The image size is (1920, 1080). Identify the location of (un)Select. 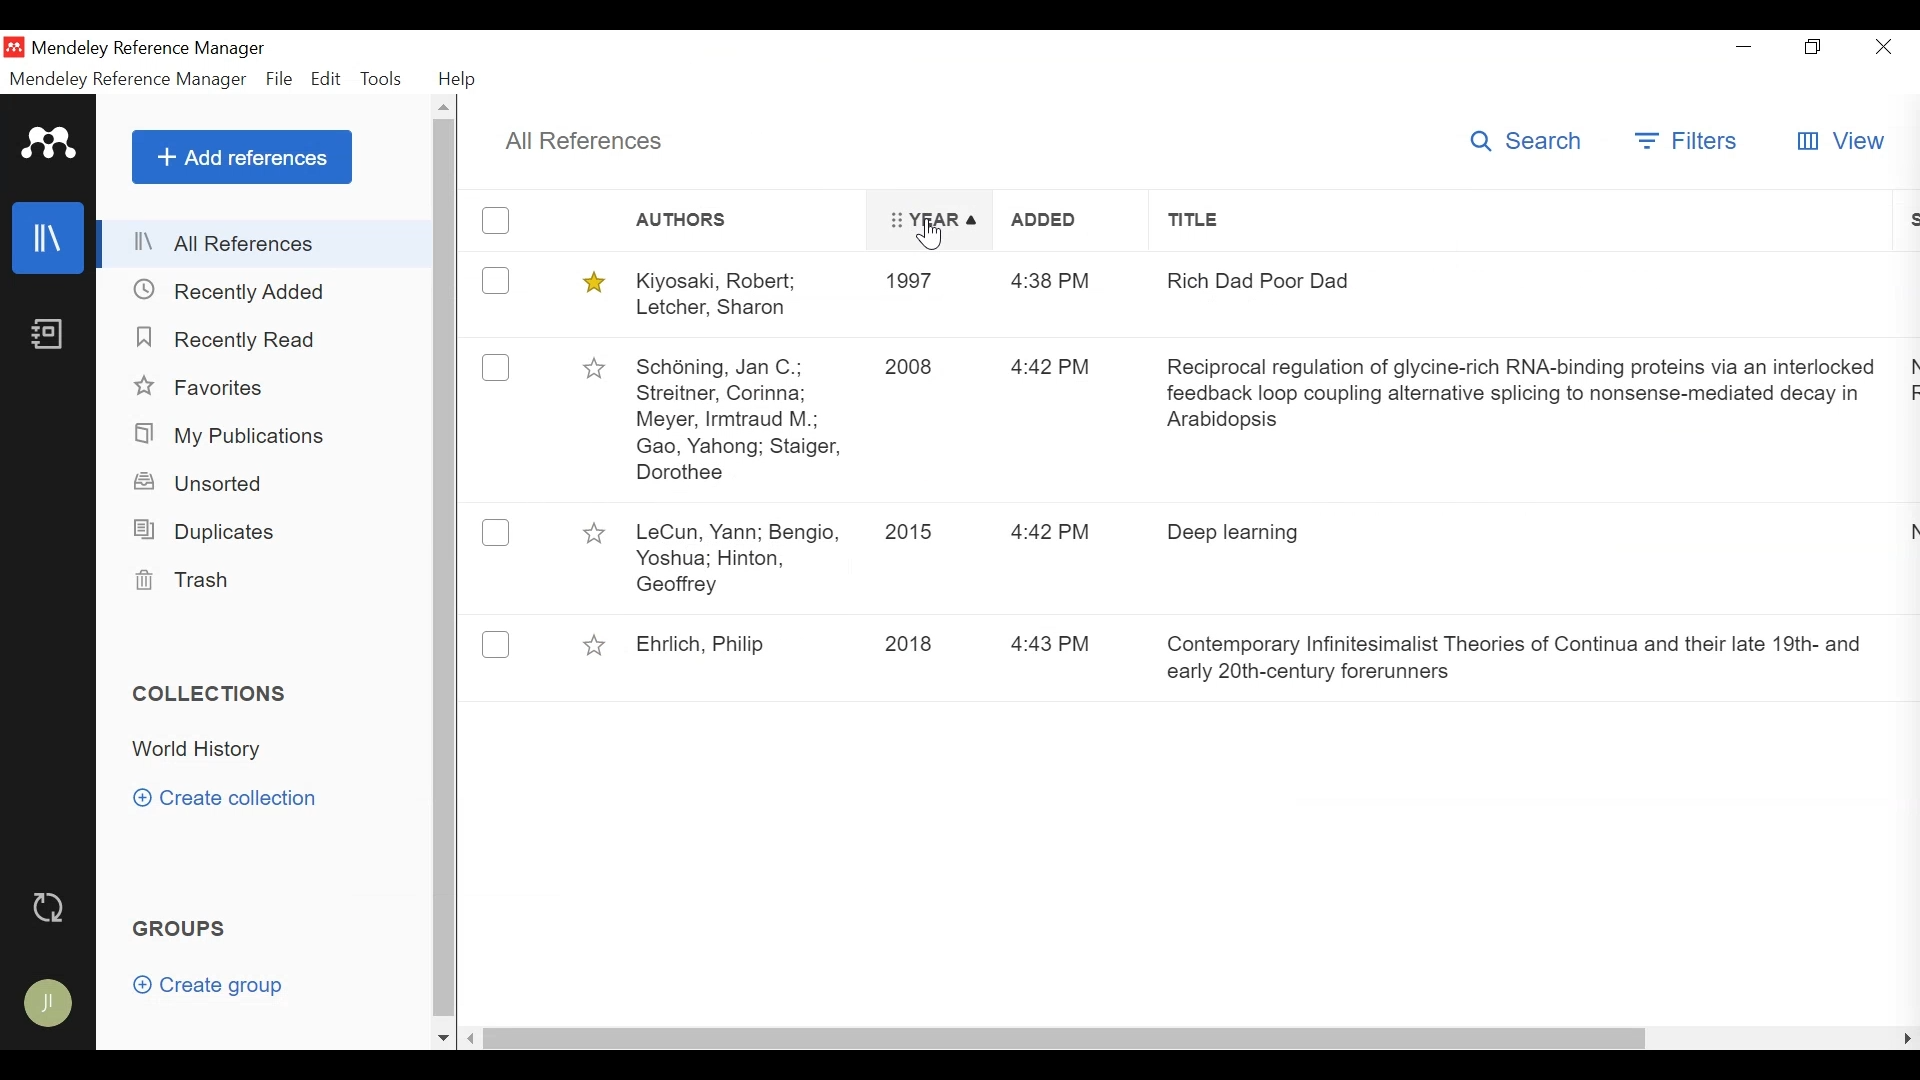
(496, 218).